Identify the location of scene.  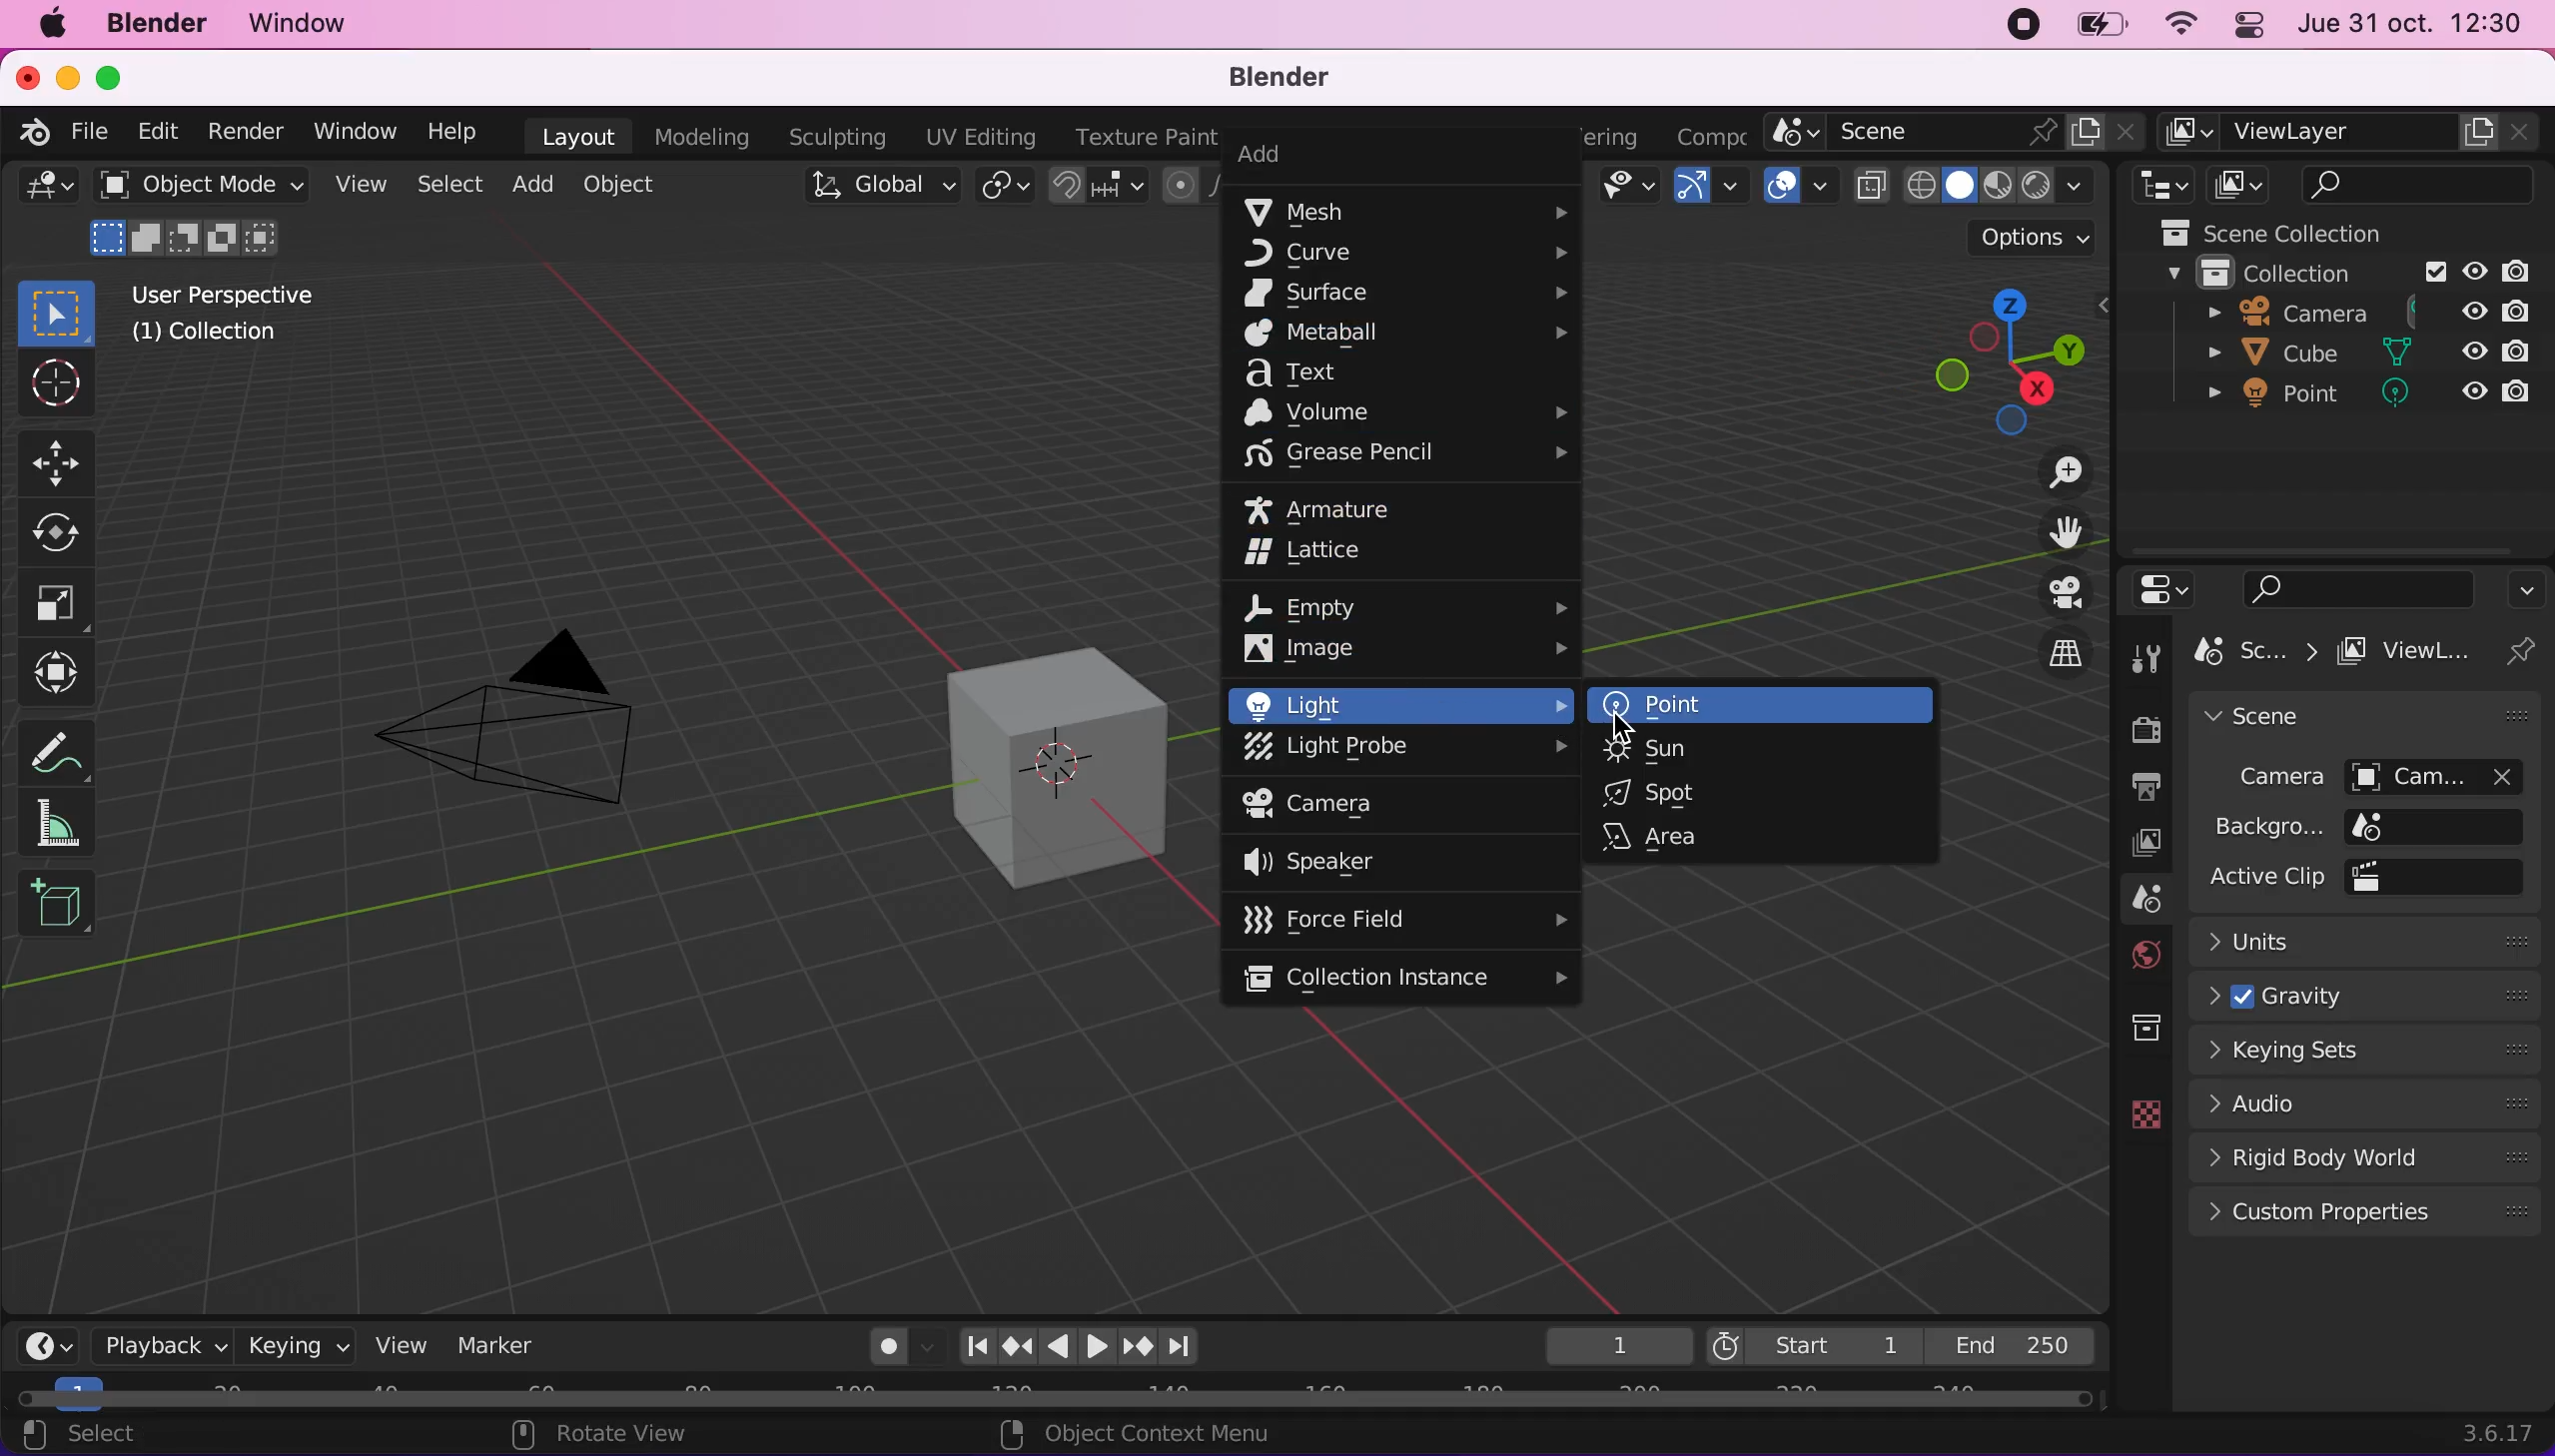
(2261, 652).